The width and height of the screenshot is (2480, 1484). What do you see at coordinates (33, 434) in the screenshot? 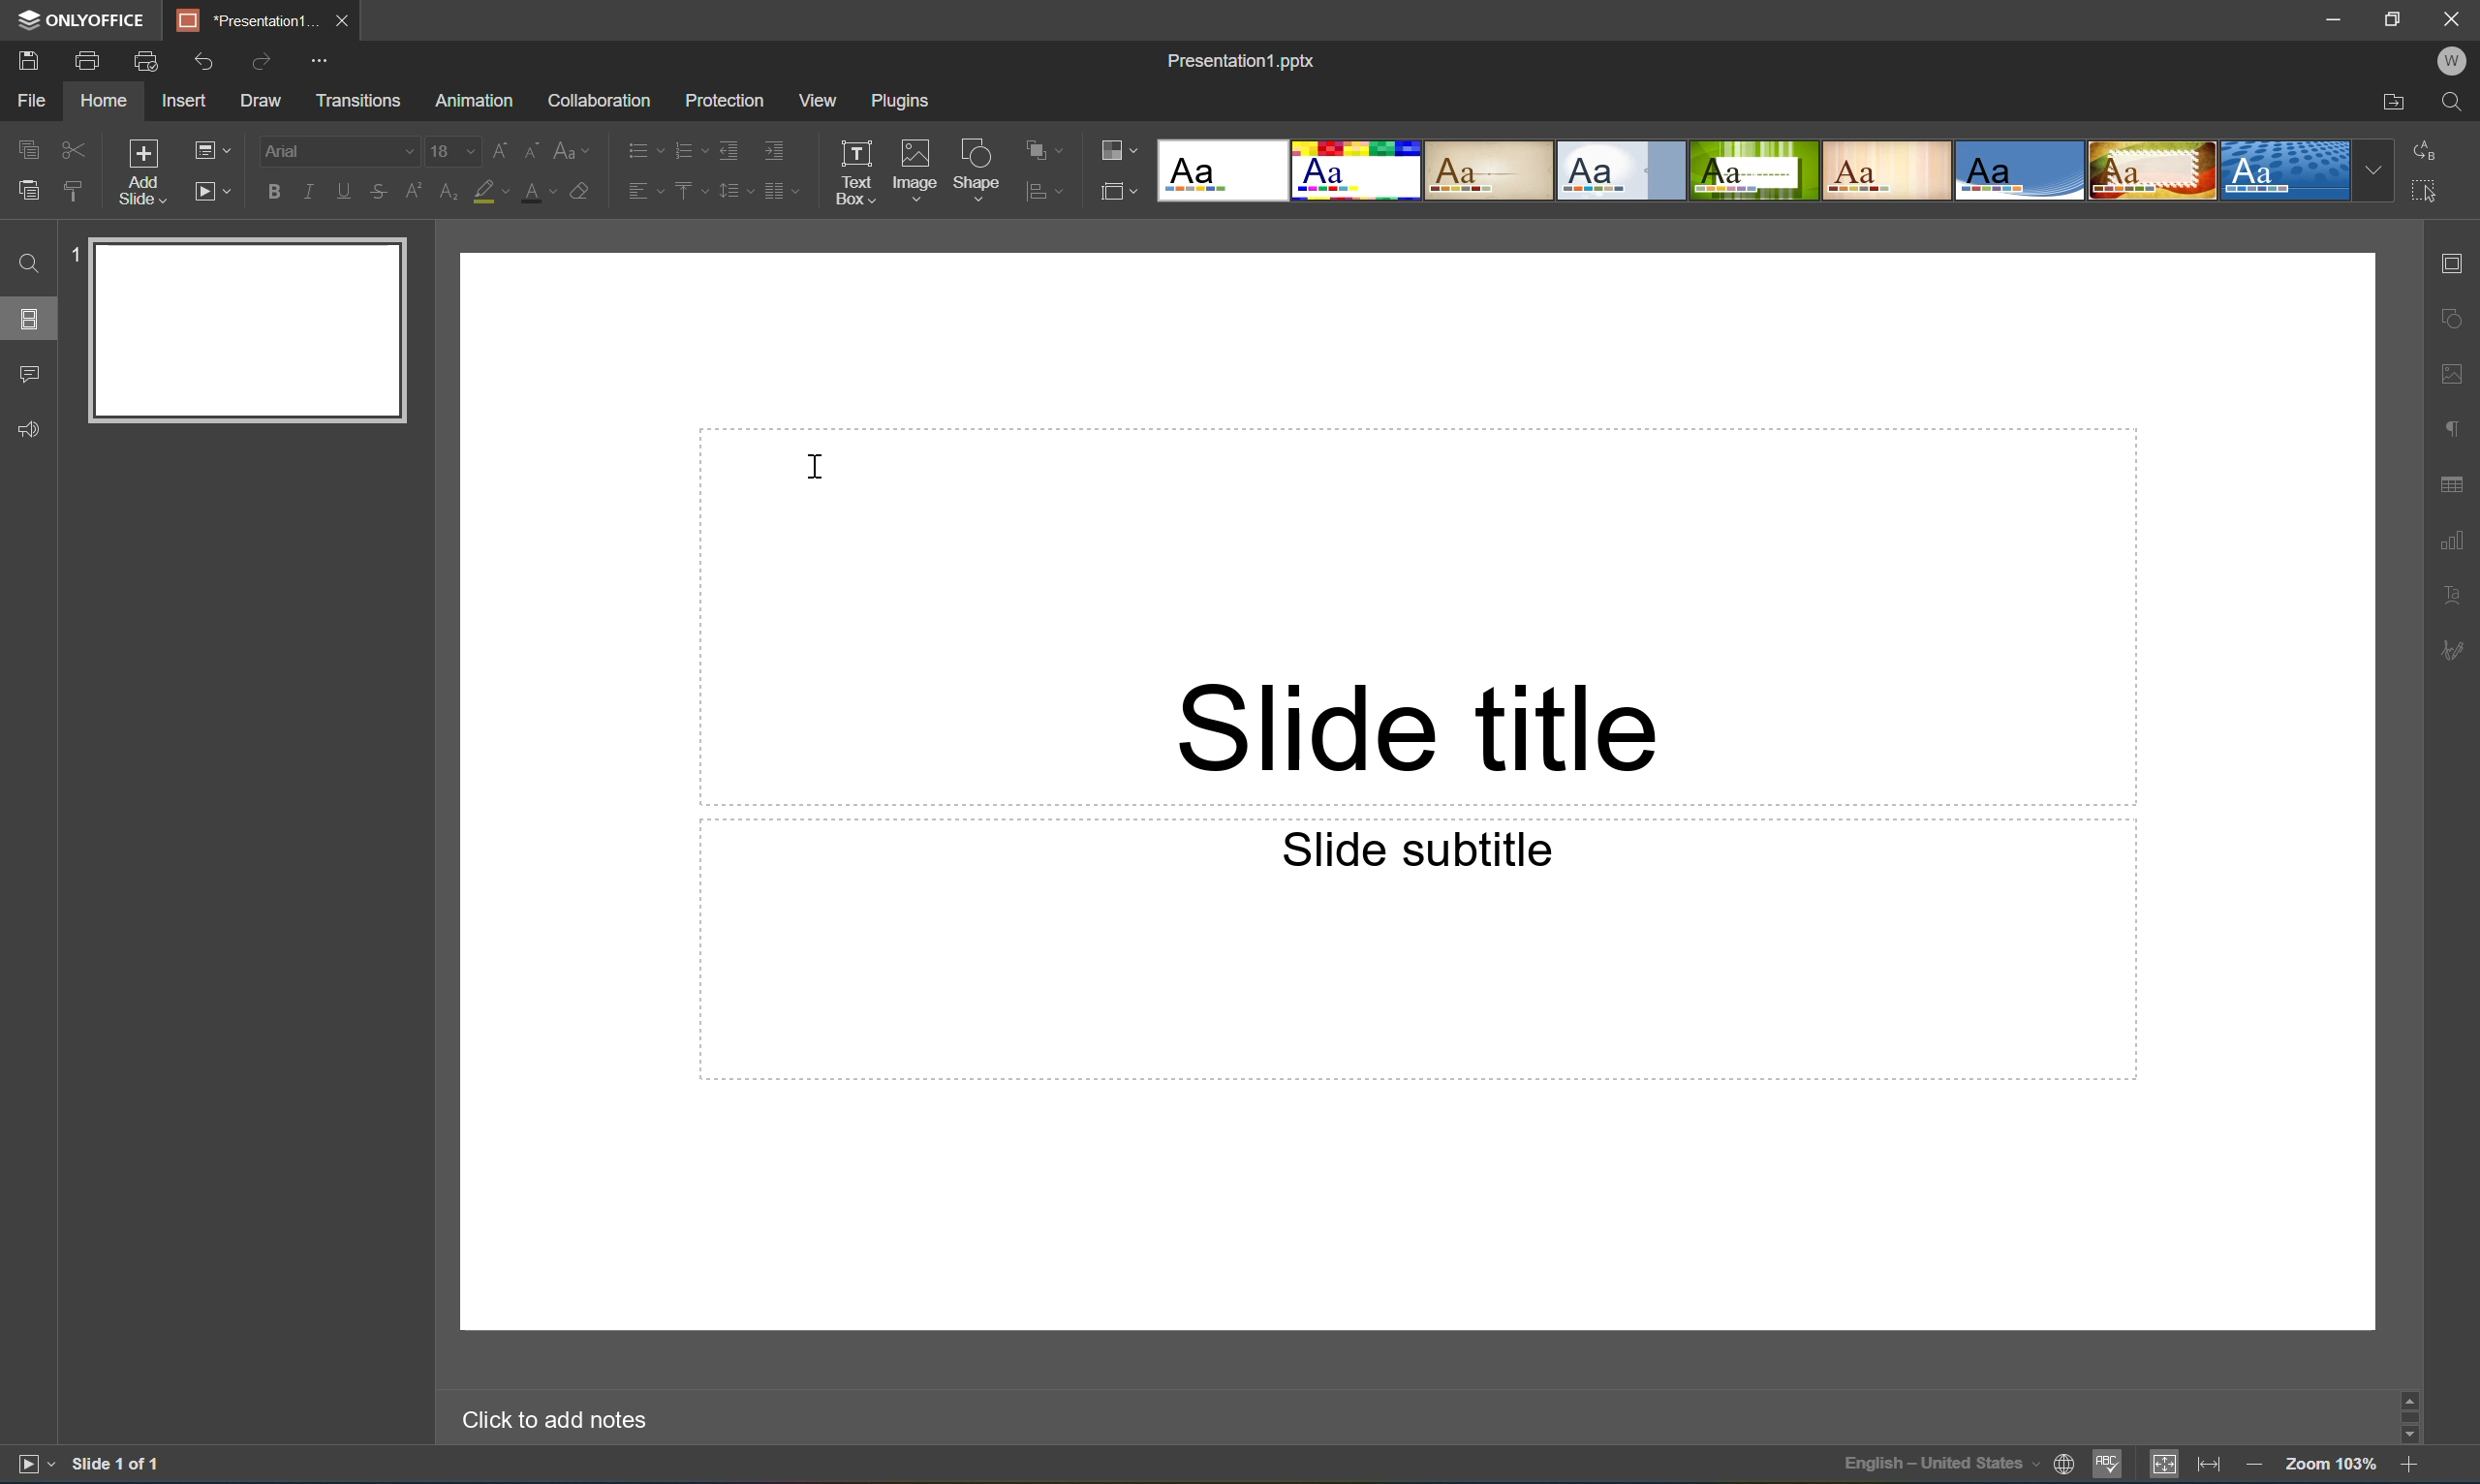
I see `Feedback and Support` at bounding box center [33, 434].